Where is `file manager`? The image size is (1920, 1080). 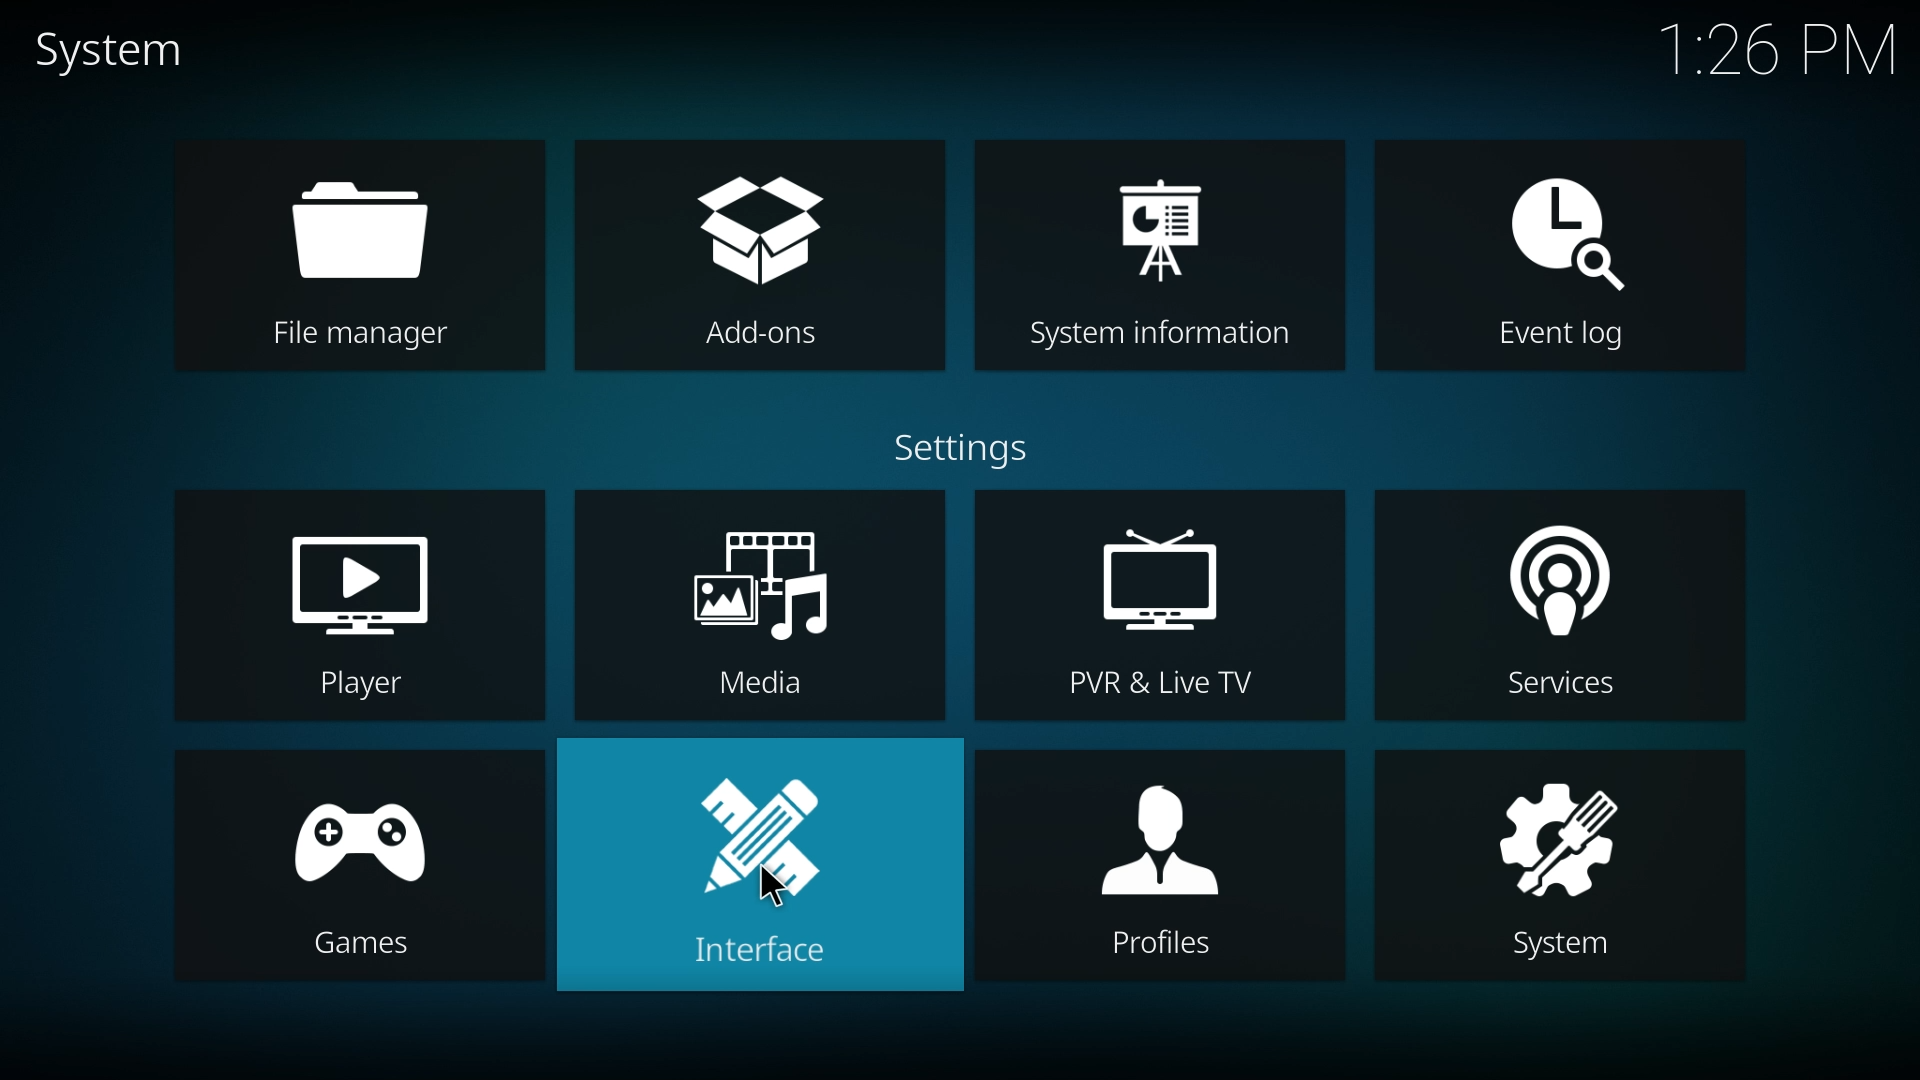 file manager is located at coordinates (361, 255).